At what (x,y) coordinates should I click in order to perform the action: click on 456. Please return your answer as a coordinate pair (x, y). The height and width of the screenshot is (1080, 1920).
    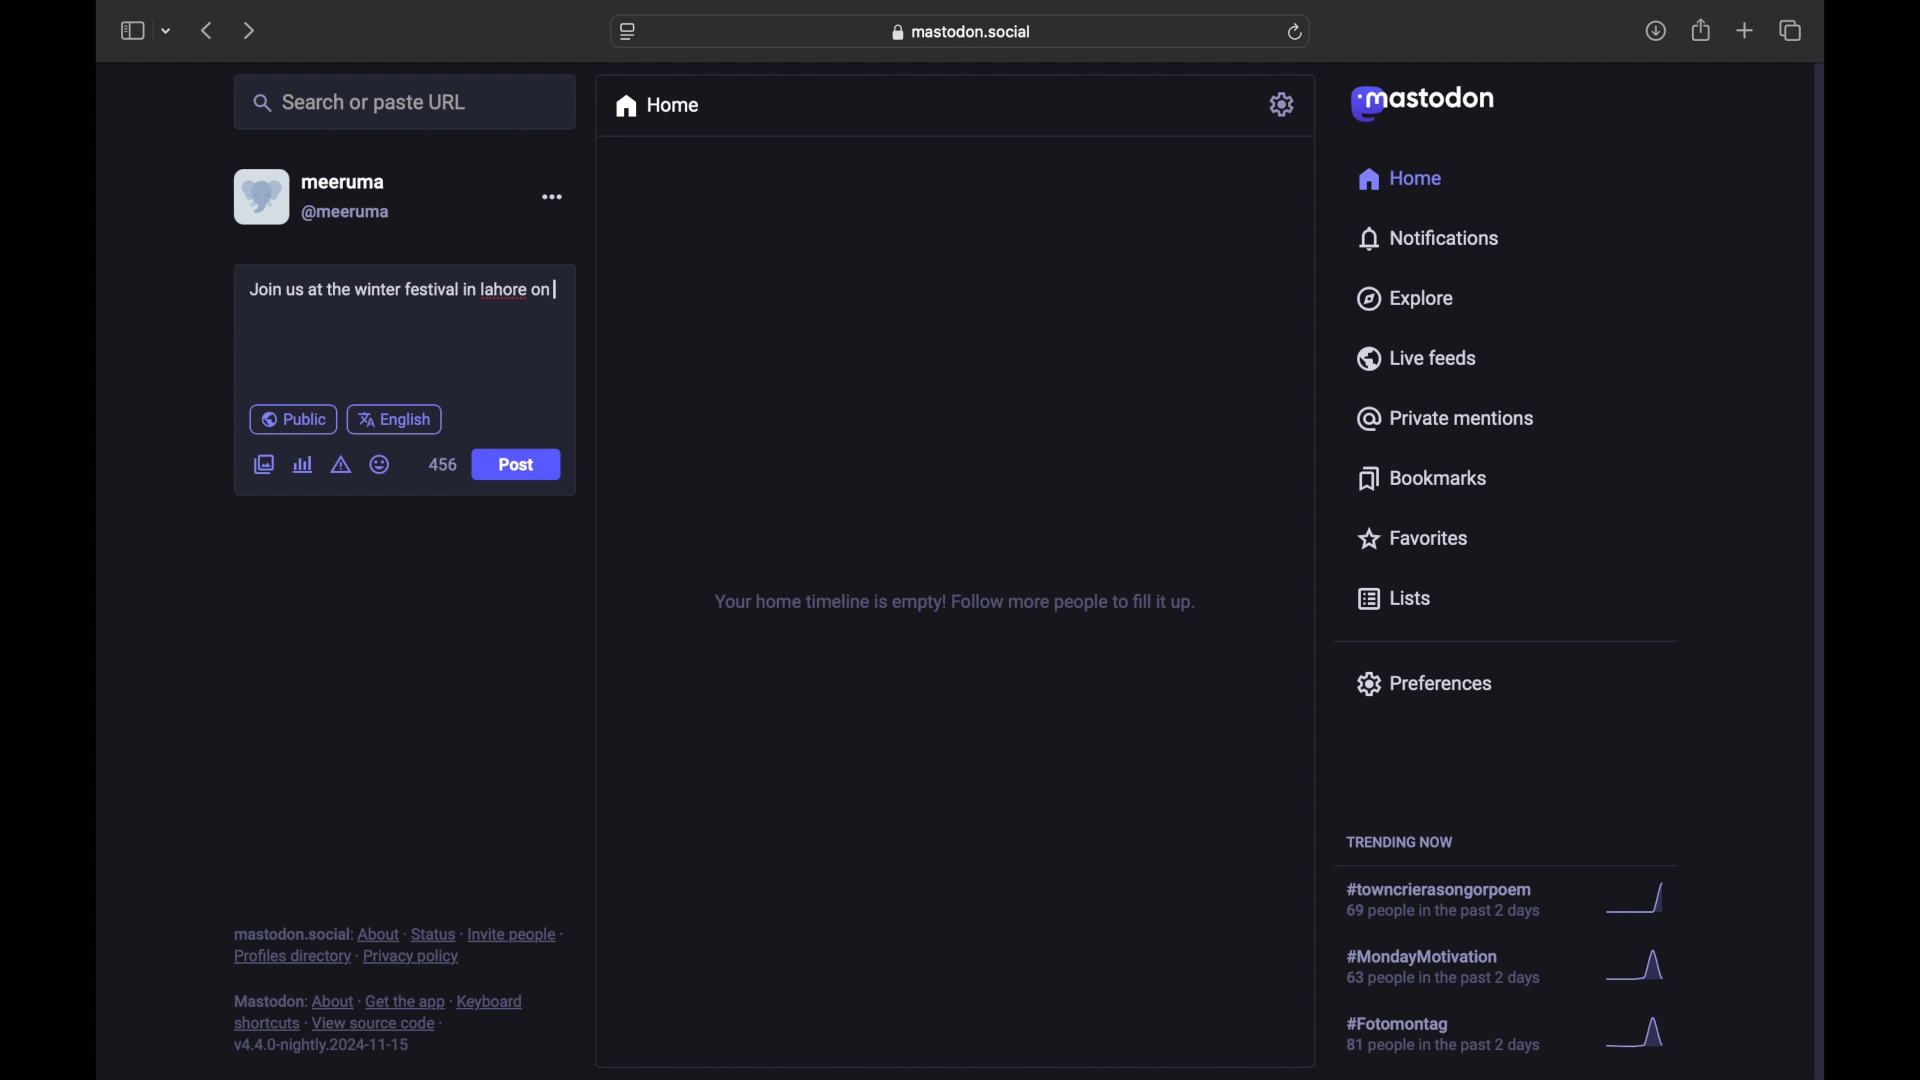
    Looking at the image, I should click on (442, 464).